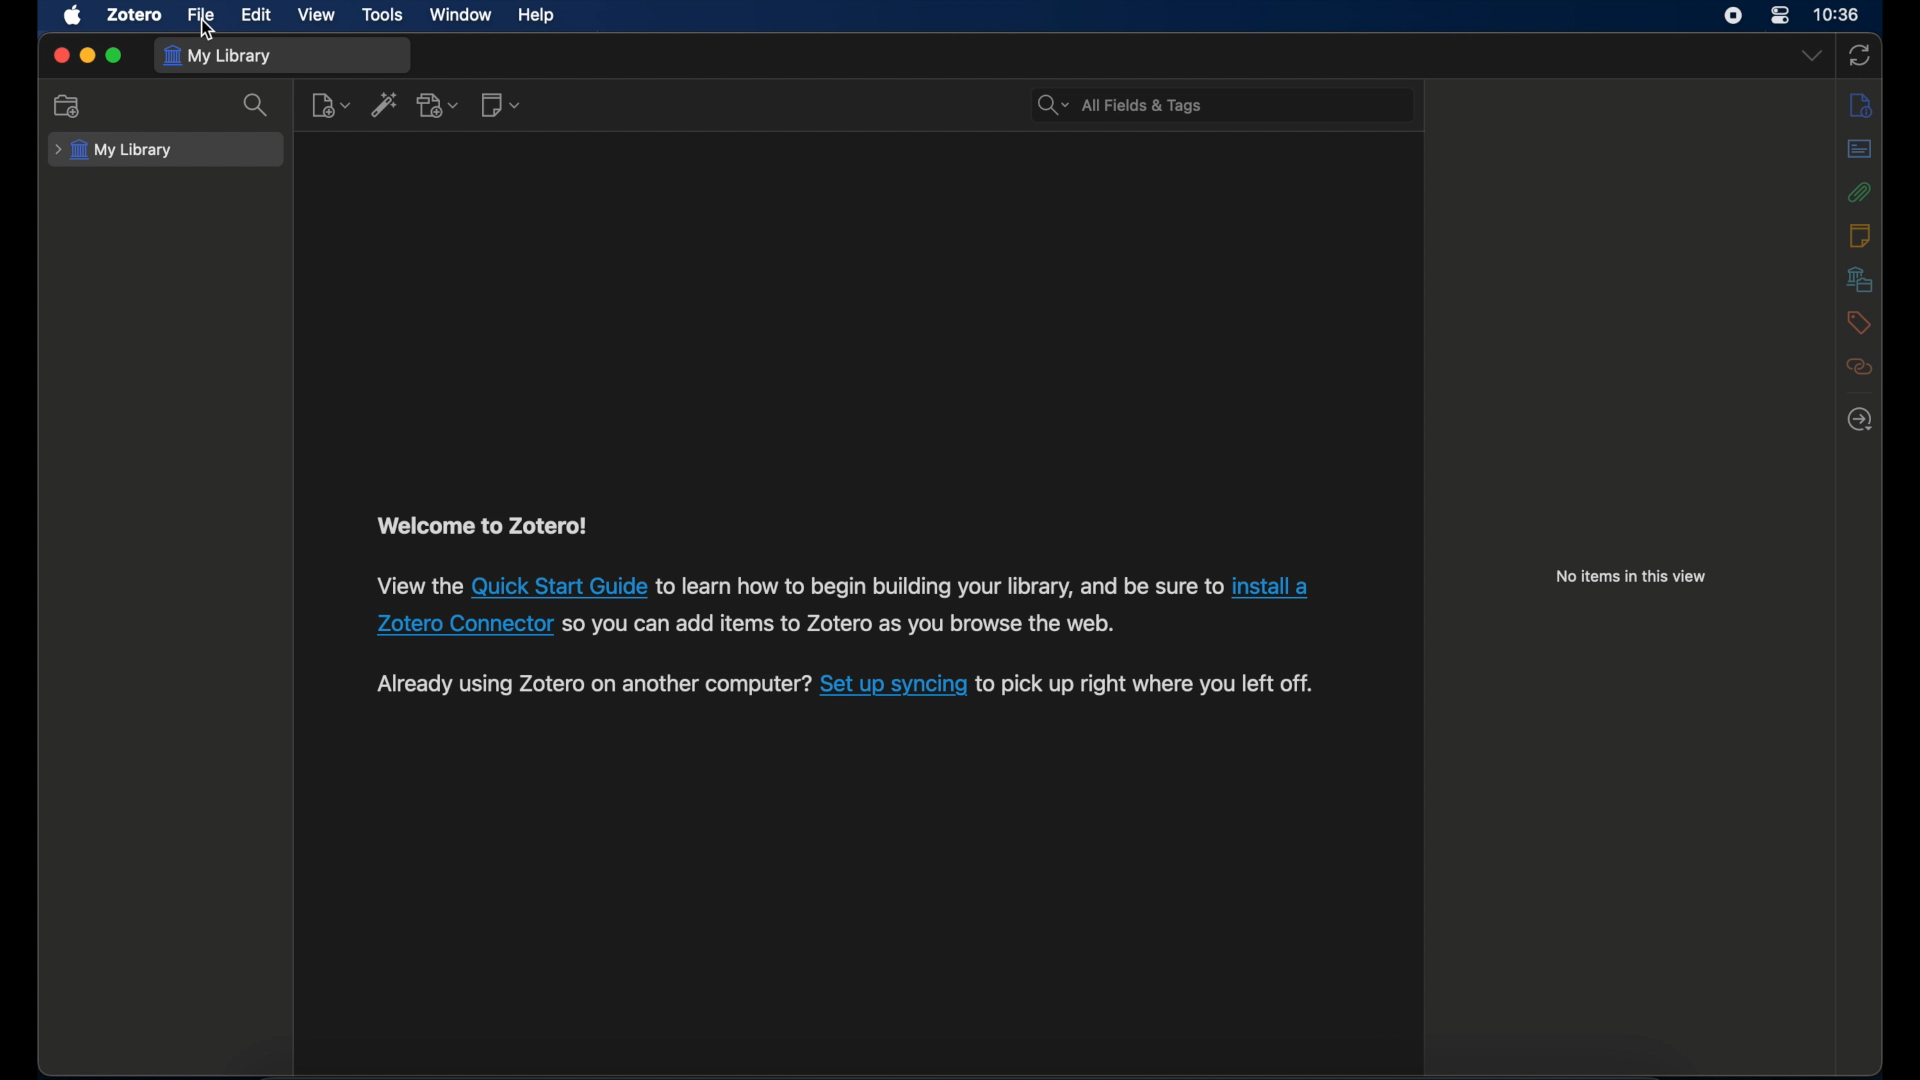  What do you see at coordinates (61, 55) in the screenshot?
I see `close` at bounding box center [61, 55].